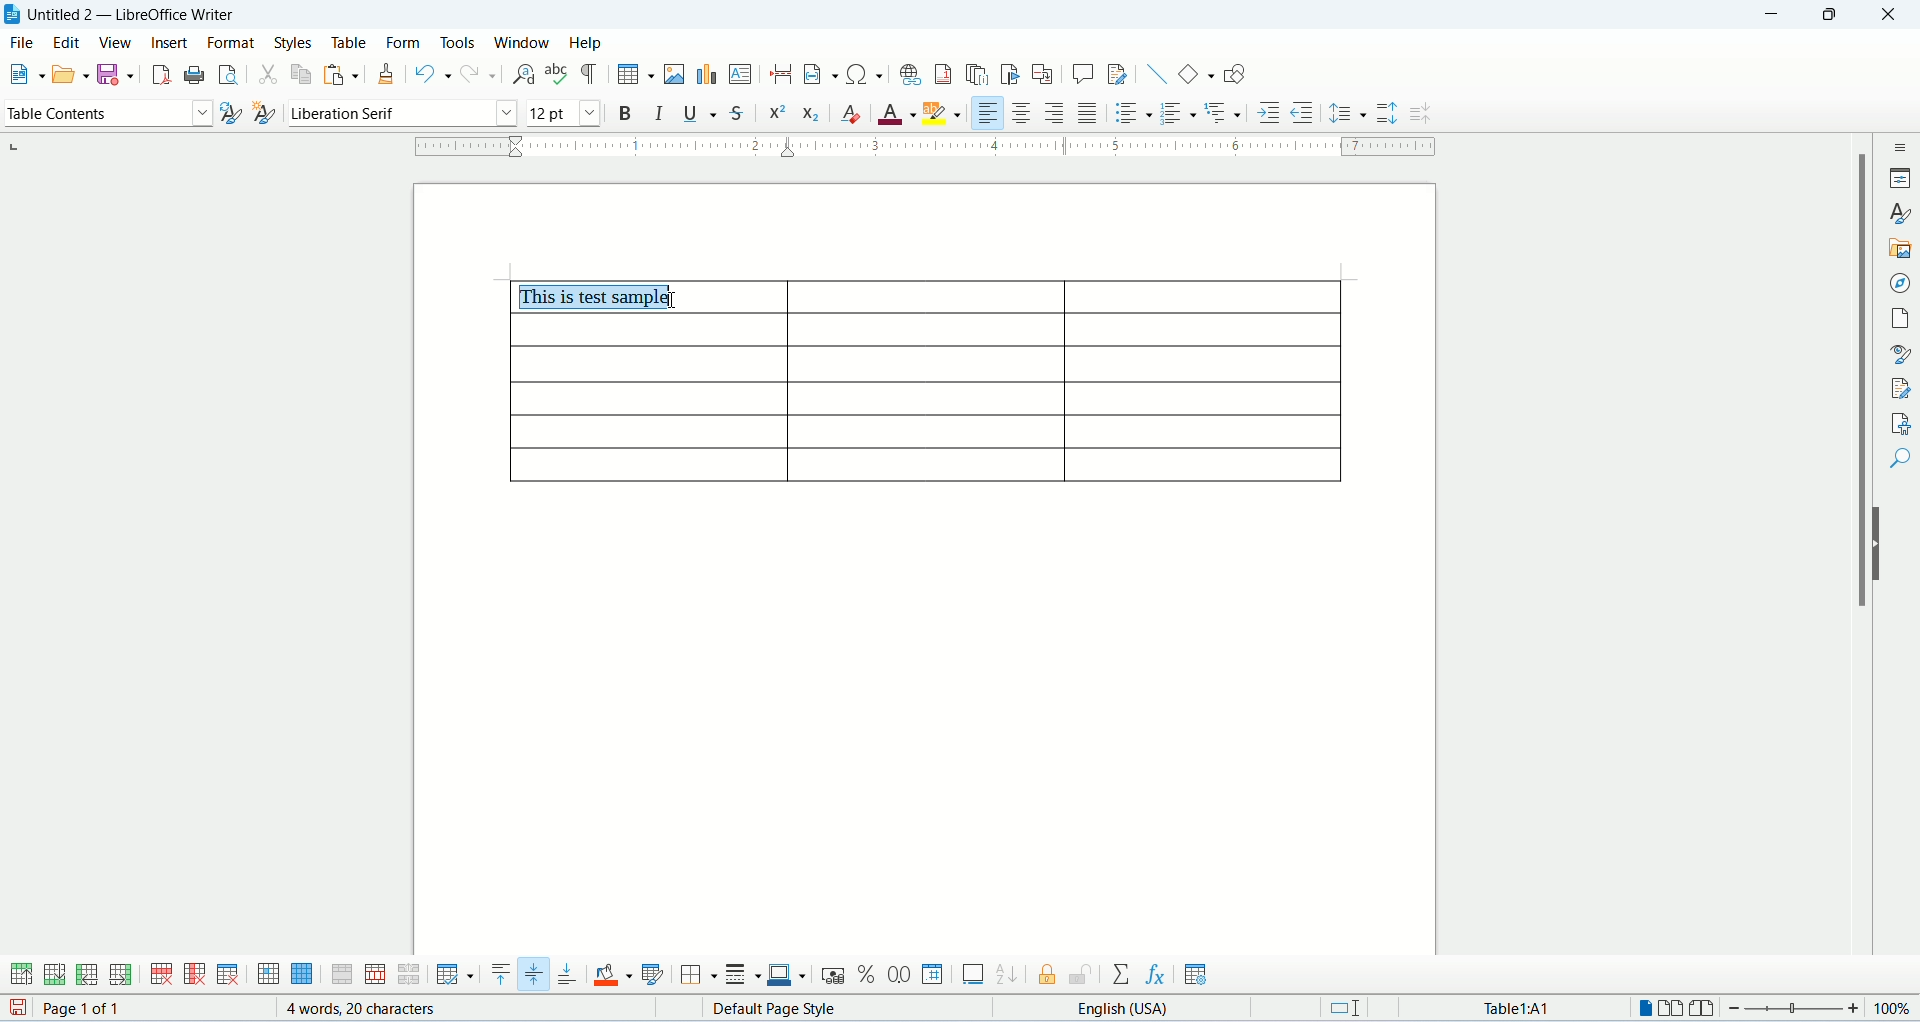 Image resolution: width=1920 pixels, height=1022 pixels. Describe the element at coordinates (599, 297) in the screenshot. I see `this is test sample` at that location.